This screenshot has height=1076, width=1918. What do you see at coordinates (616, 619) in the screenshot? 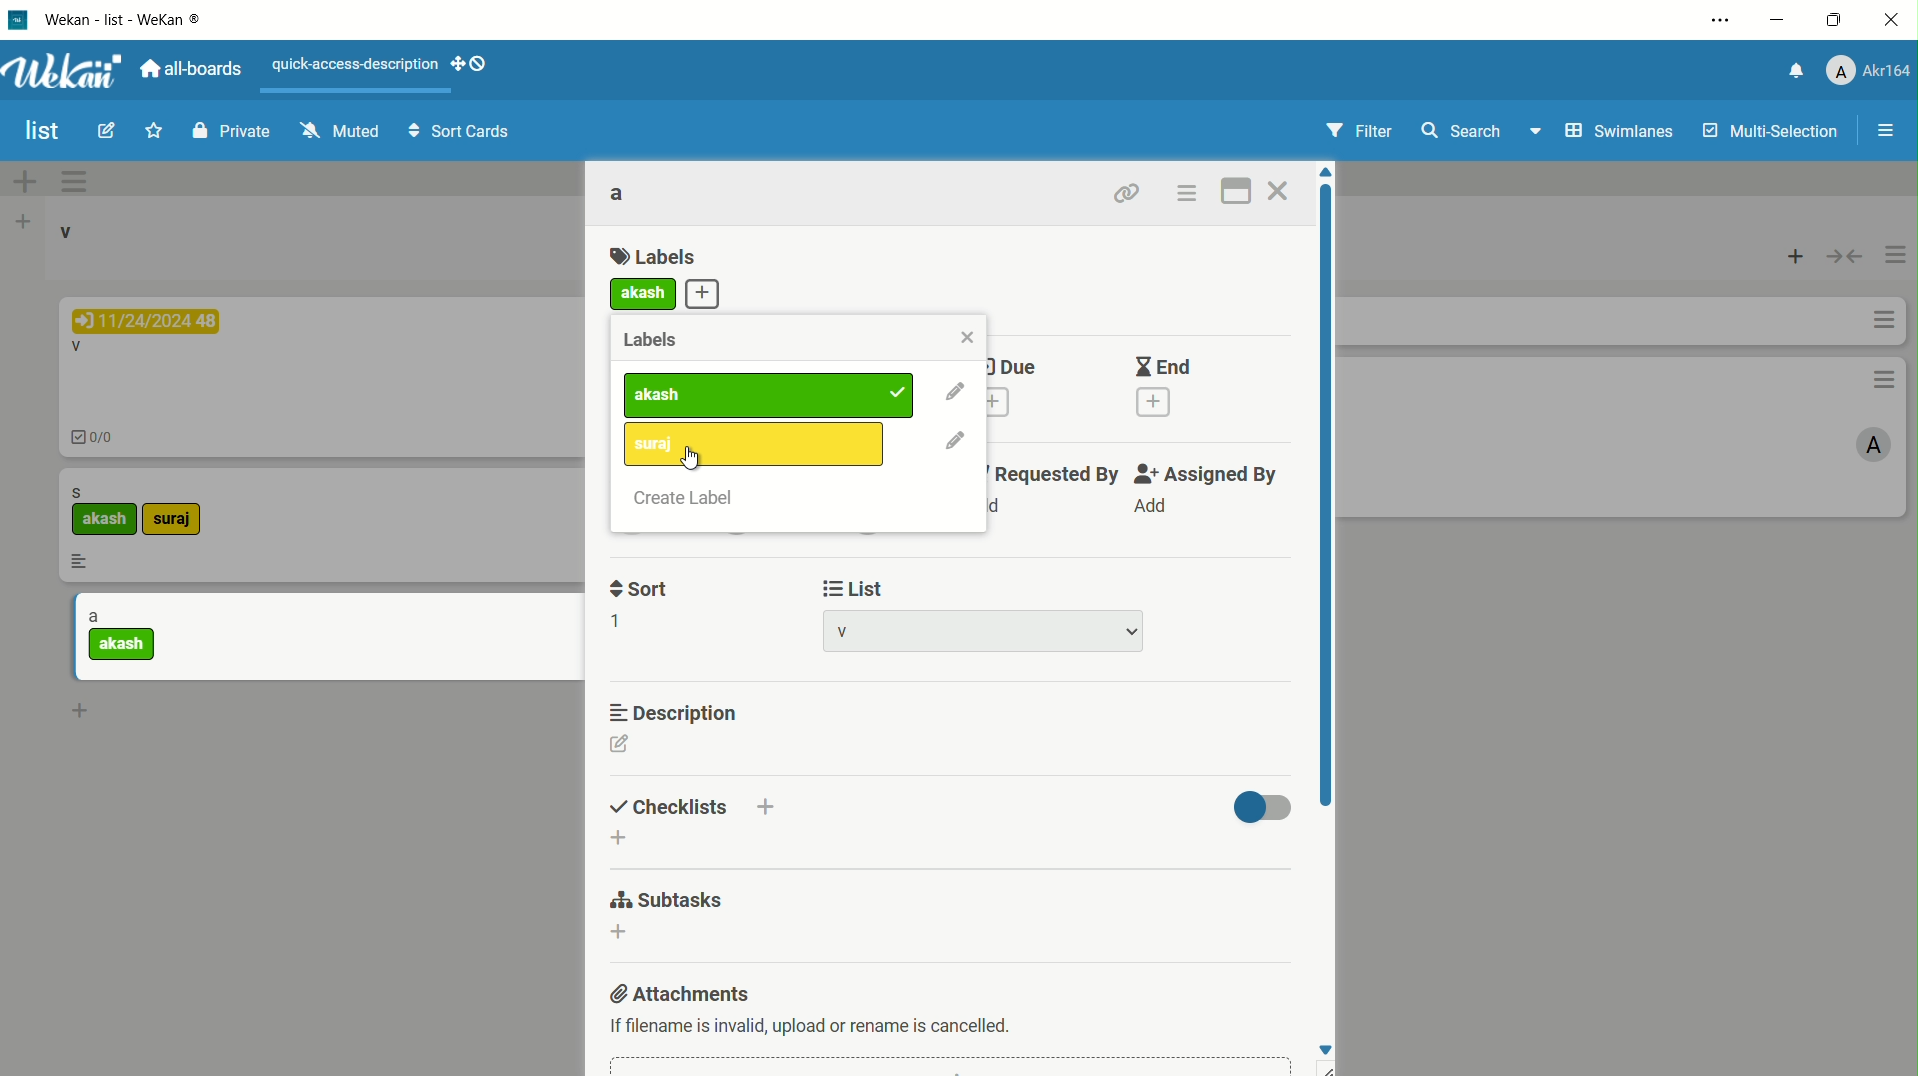
I see `` at bounding box center [616, 619].